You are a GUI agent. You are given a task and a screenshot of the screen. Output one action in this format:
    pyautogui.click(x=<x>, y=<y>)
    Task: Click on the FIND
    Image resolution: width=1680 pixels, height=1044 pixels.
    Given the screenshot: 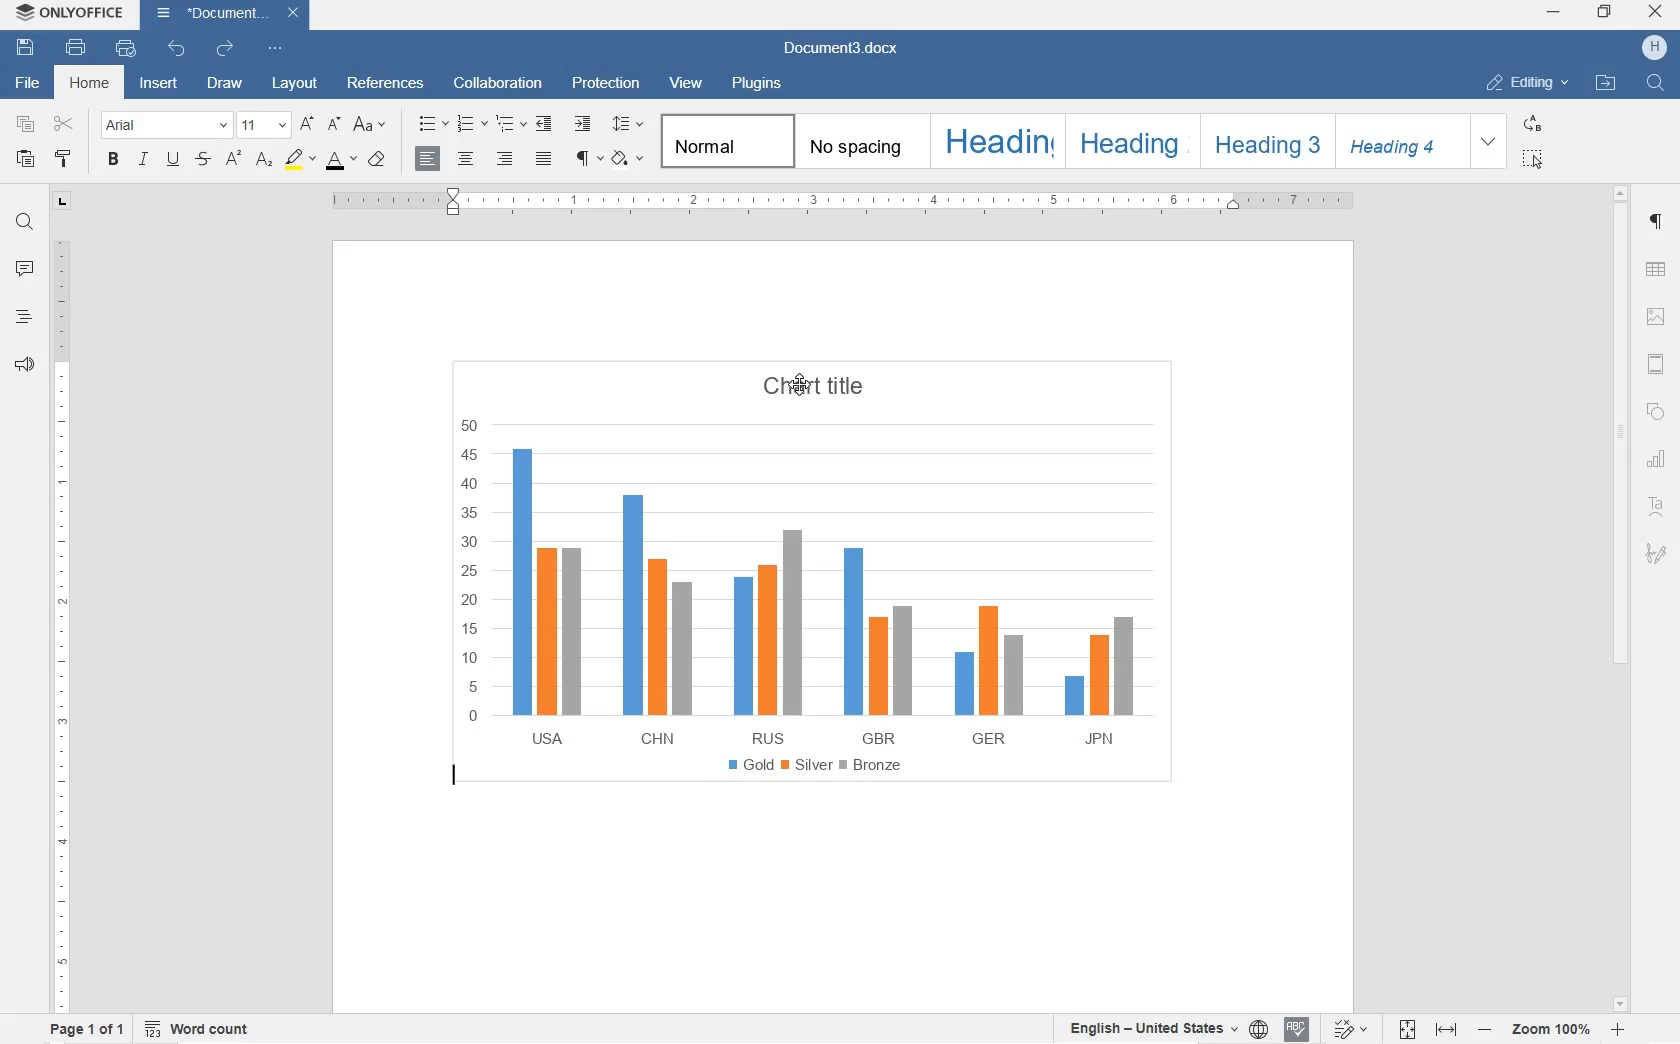 What is the action you would take?
    pyautogui.click(x=25, y=223)
    